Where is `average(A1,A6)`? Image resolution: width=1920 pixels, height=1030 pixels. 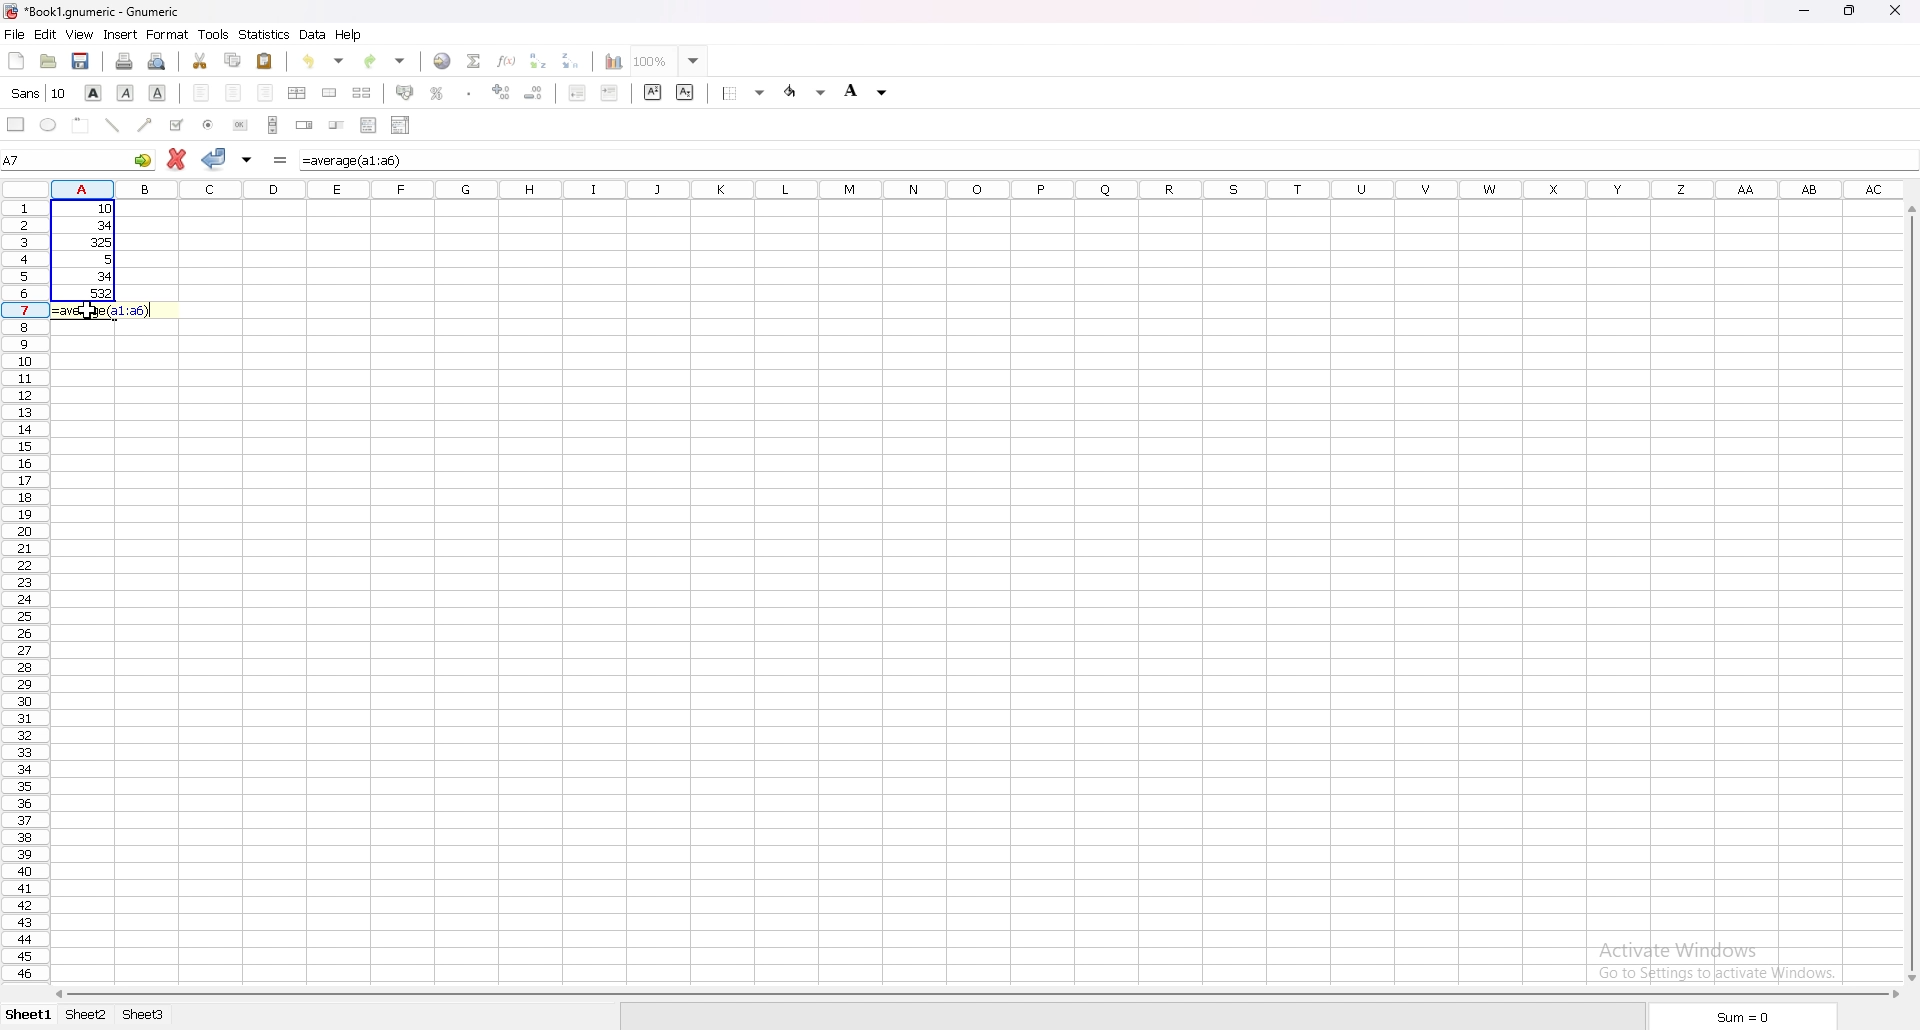
average(A1,A6) is located at coordinates (352, 162).